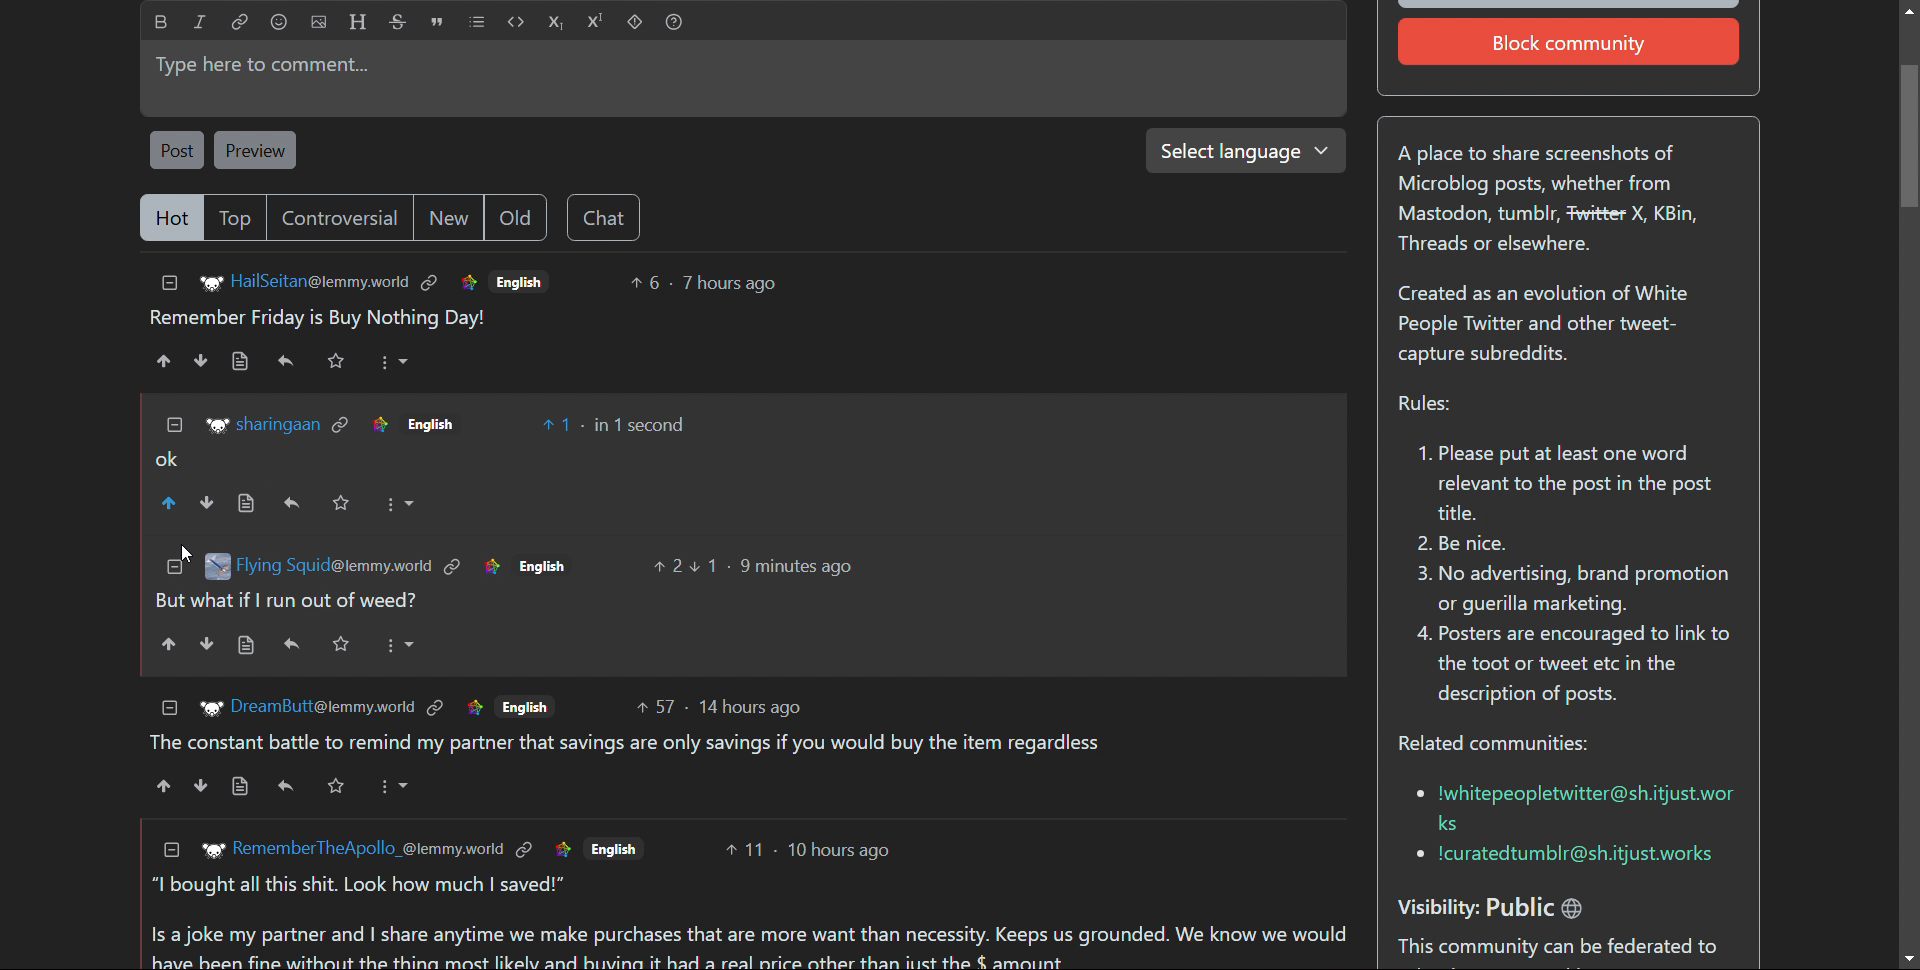  What do you see at coordinates (1564, 949) in the screenshot?
I see `This community can be federated to` at bounding box center [1564, 949].